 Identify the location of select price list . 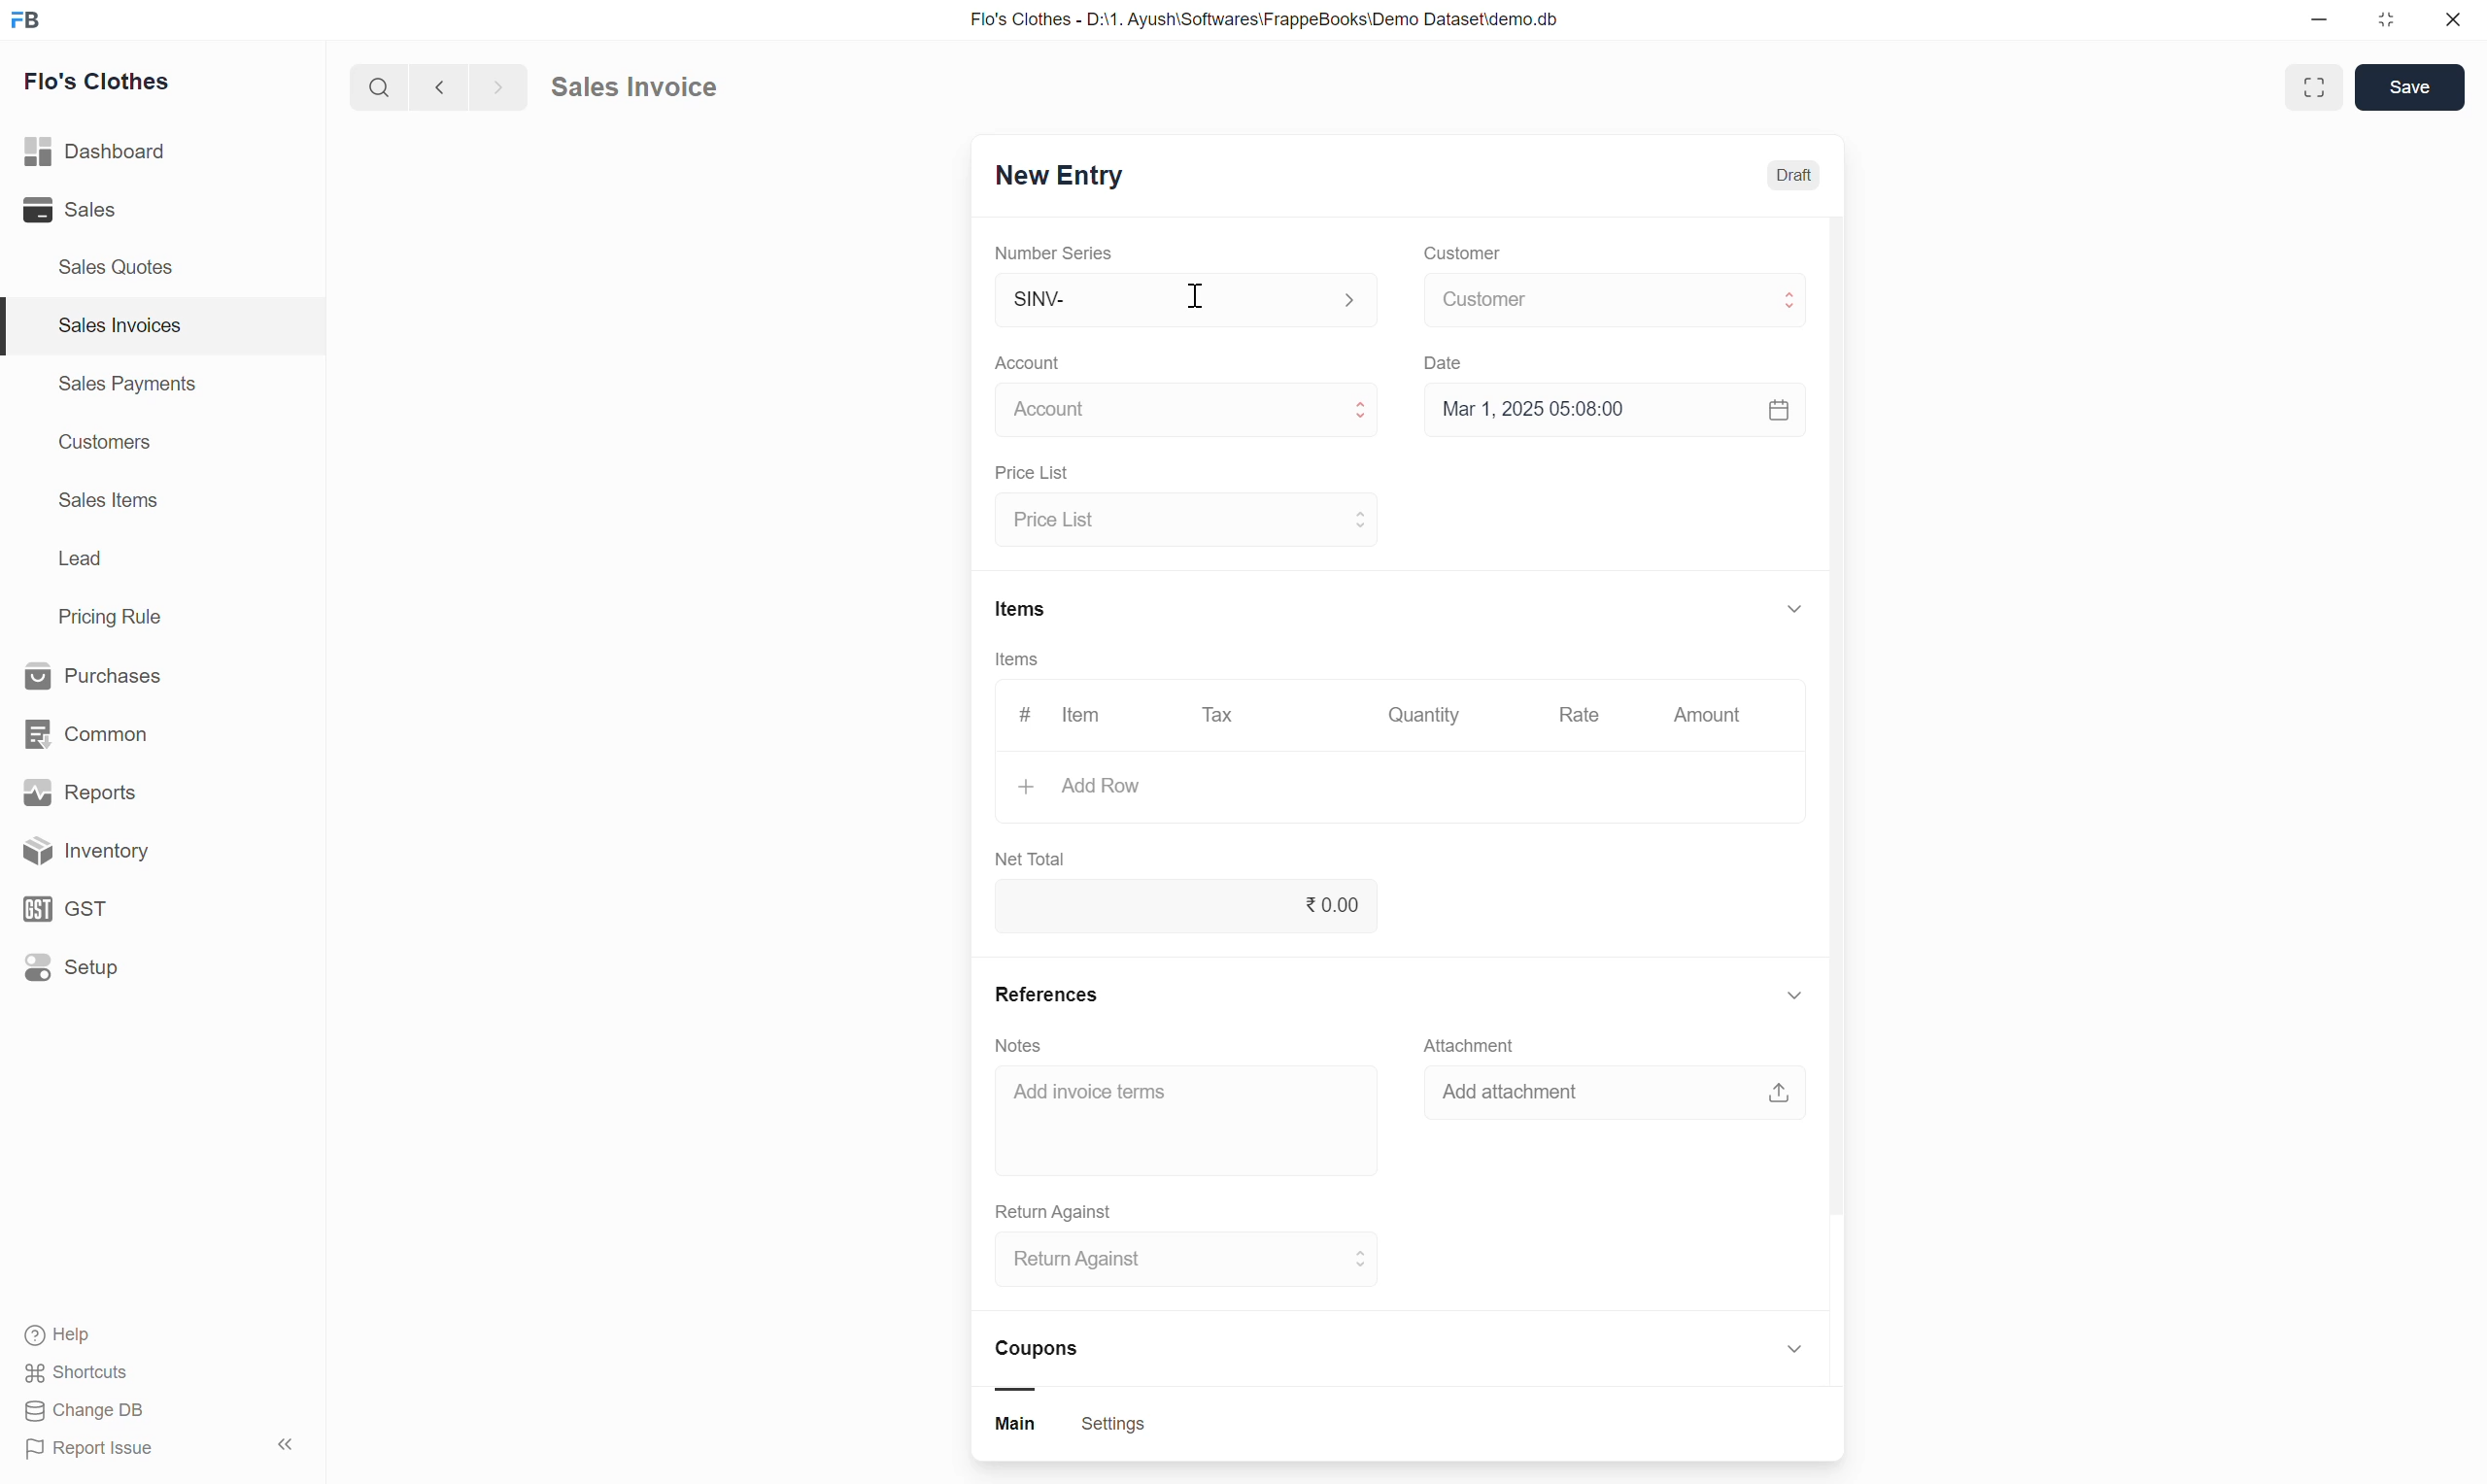
(1185, 519).